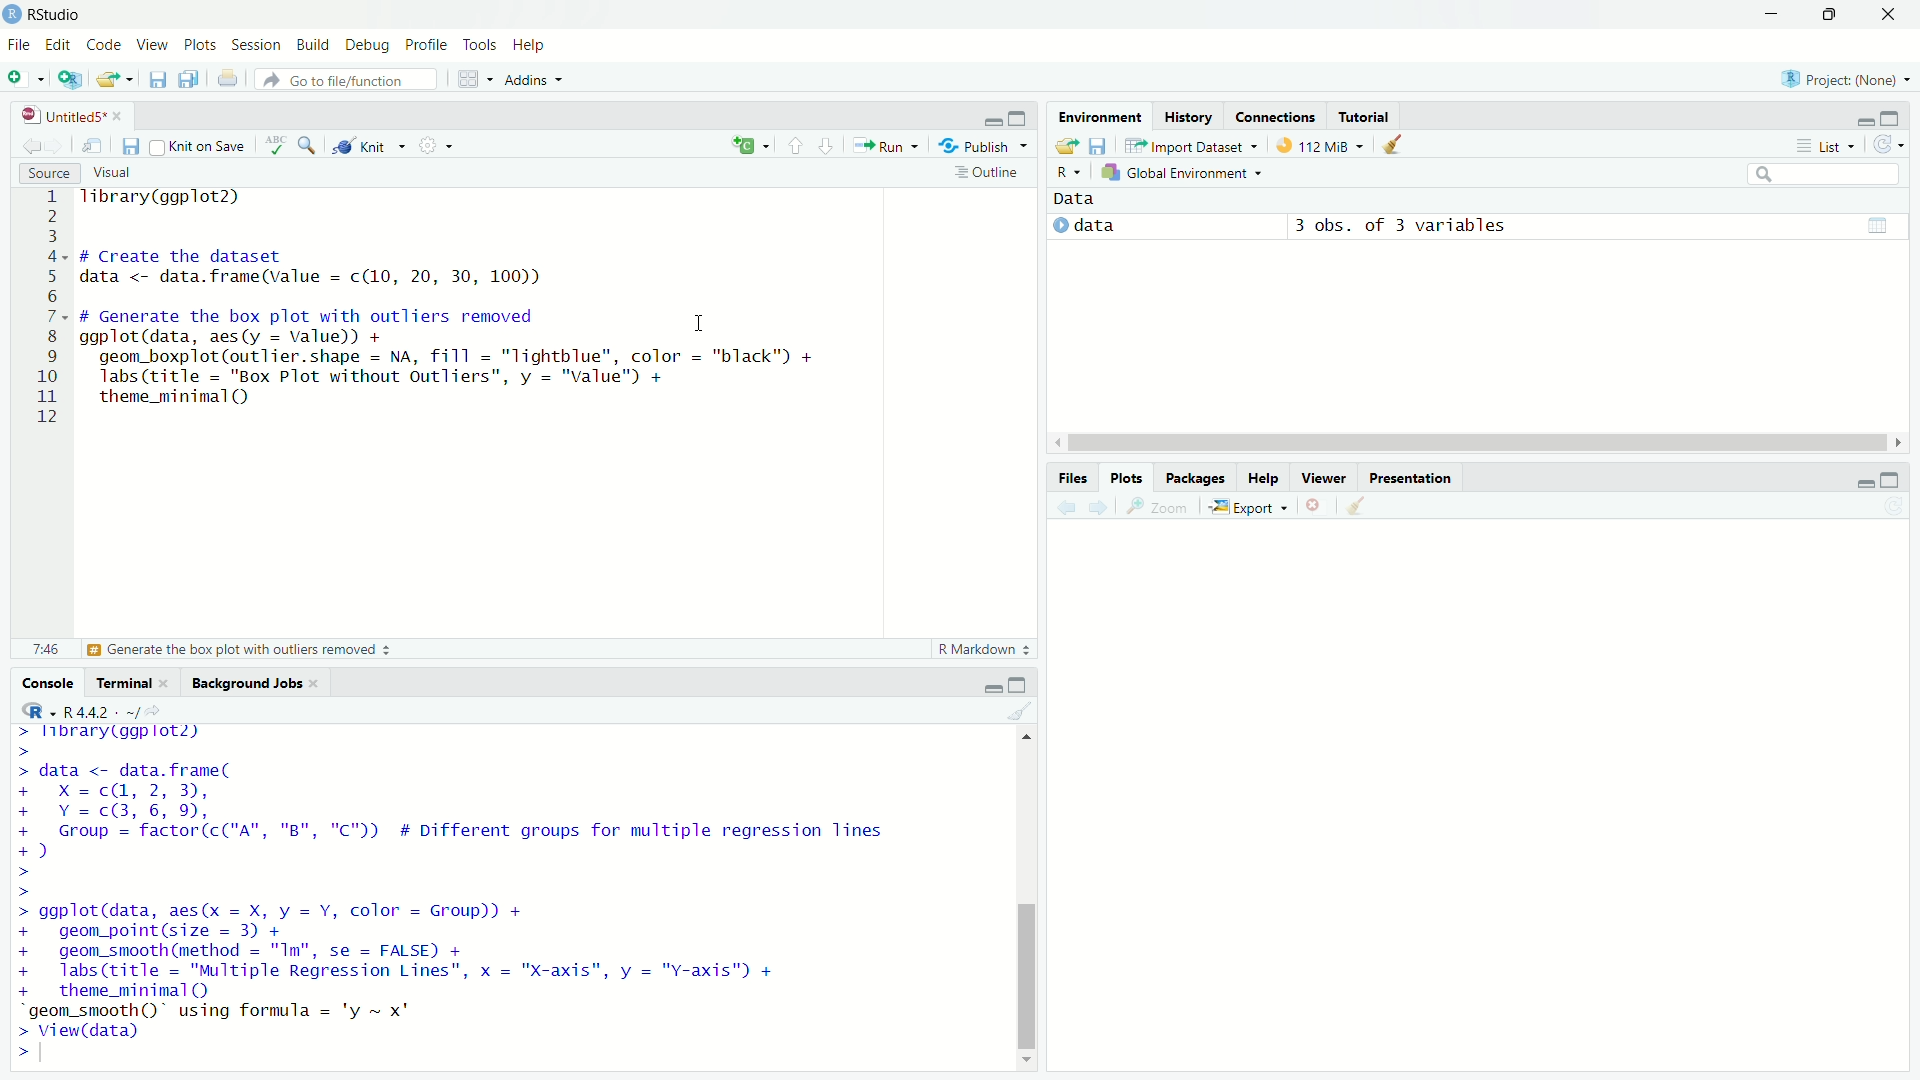 The width and height of the screenshot is (1920, 1080). I want to click on 1
2
g
4.
5
6
7
8
9
10
11
12, so click(48, 307).